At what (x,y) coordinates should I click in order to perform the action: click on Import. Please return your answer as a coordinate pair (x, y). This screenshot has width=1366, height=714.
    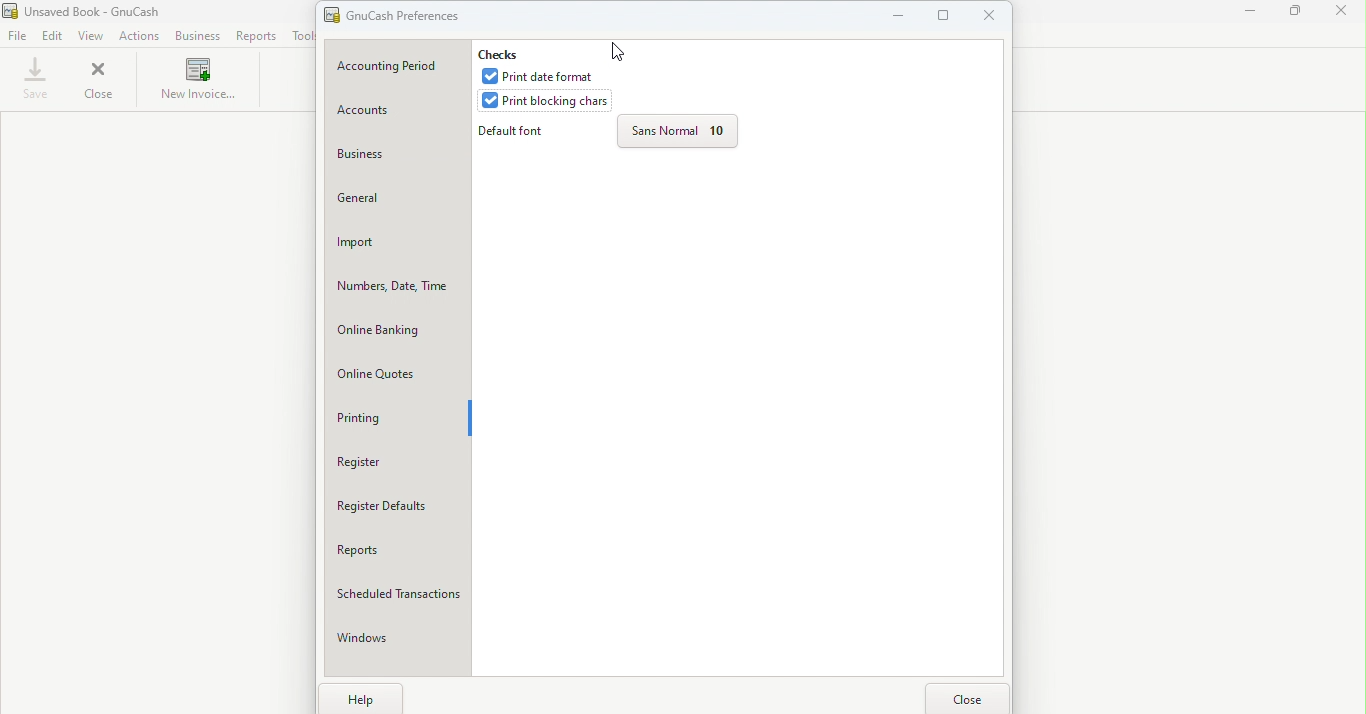
    Looking at the image, I should click on (399, 243).